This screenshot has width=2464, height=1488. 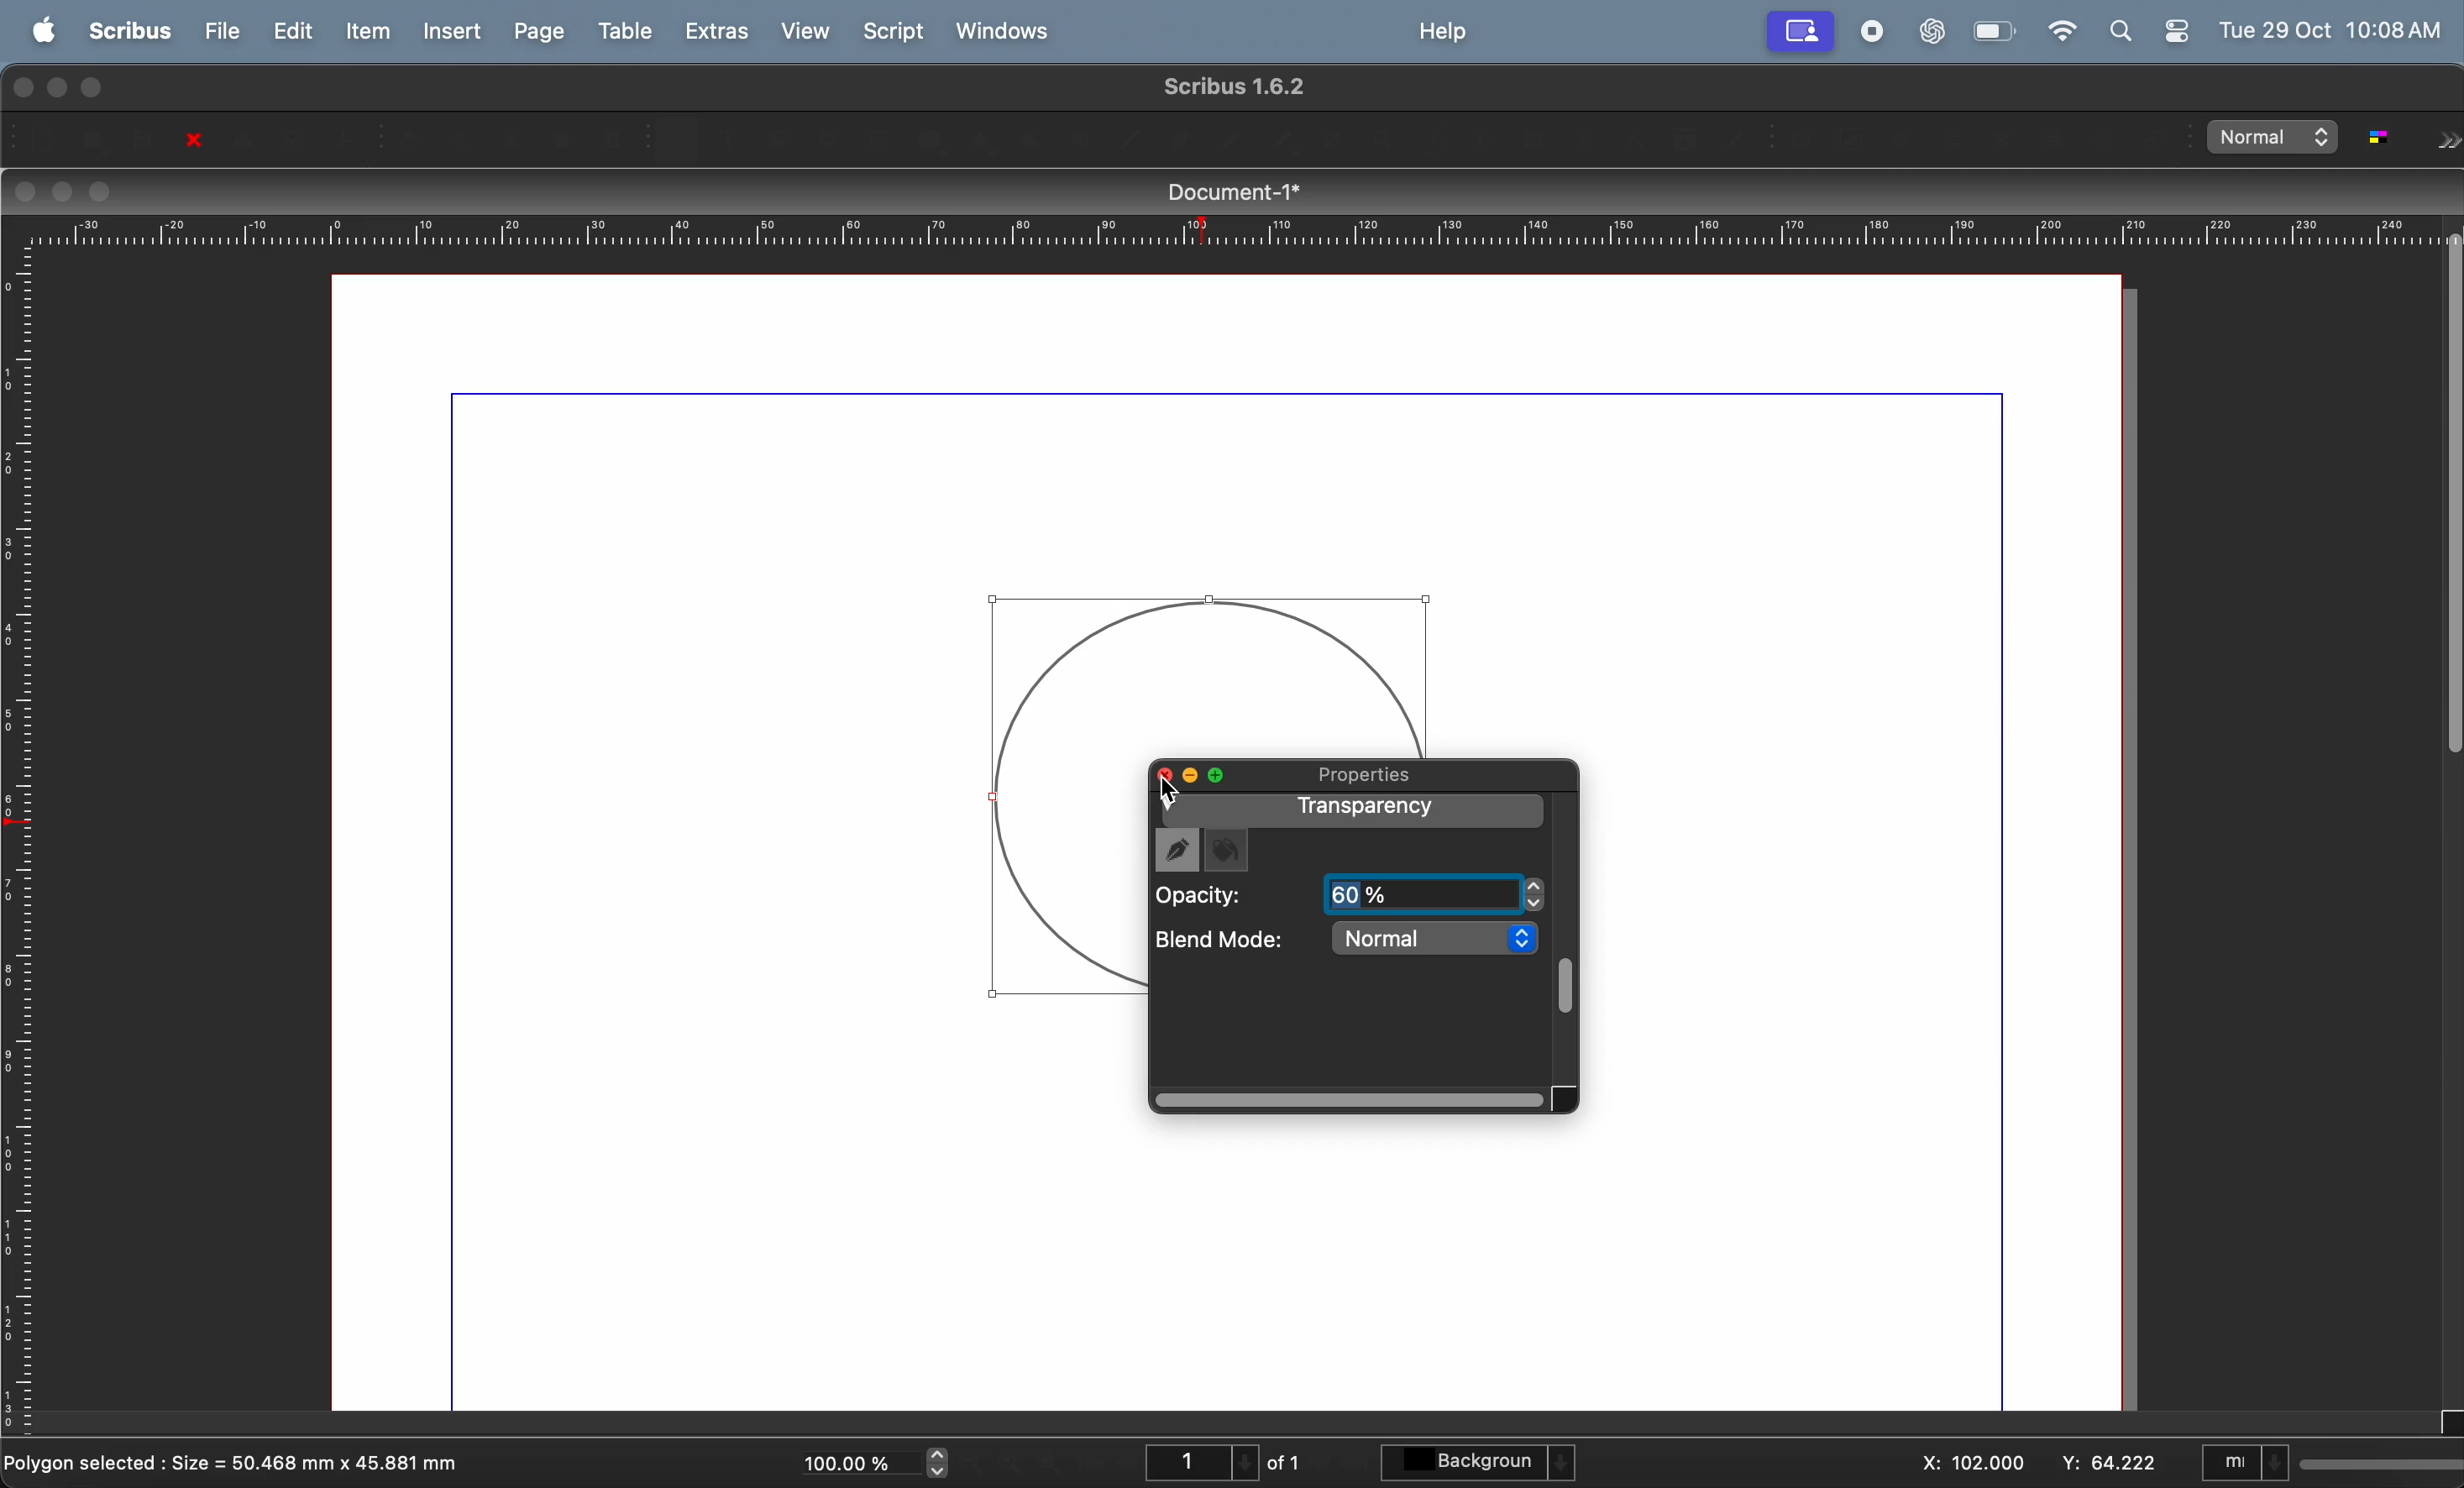 I want to click on battery, so click(x=1993, y=30).